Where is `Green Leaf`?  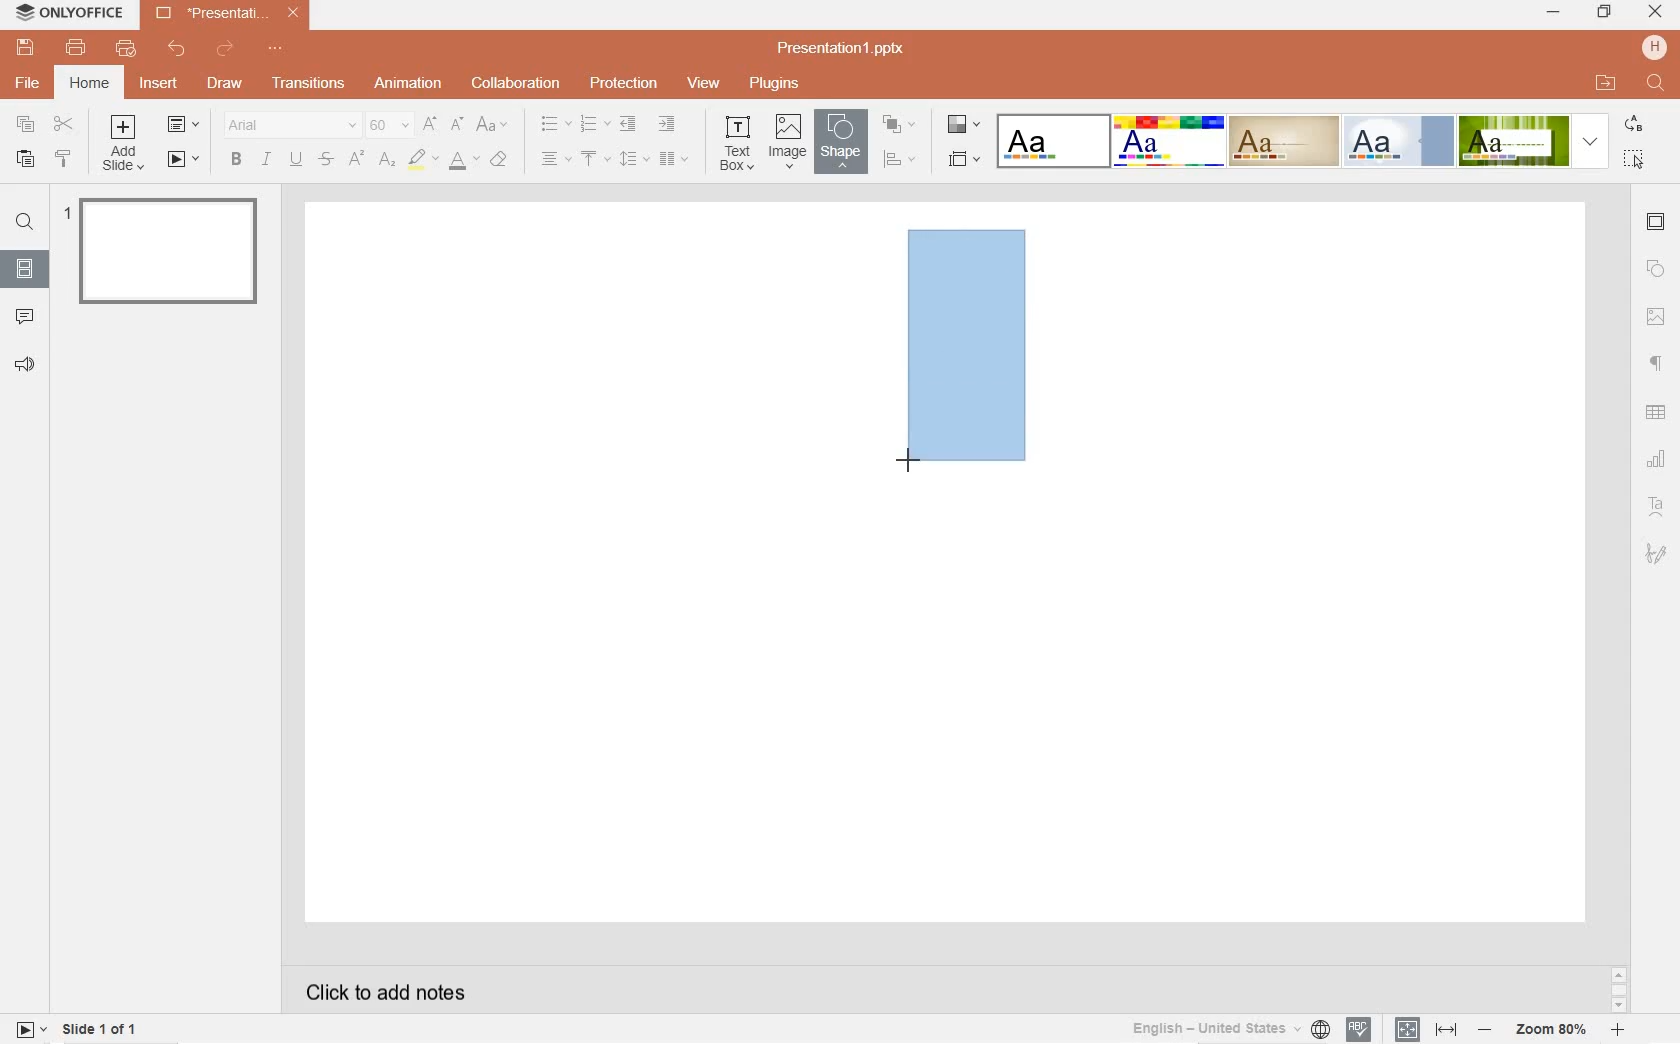
Green Leaf is located at coordinates (1513, 140).